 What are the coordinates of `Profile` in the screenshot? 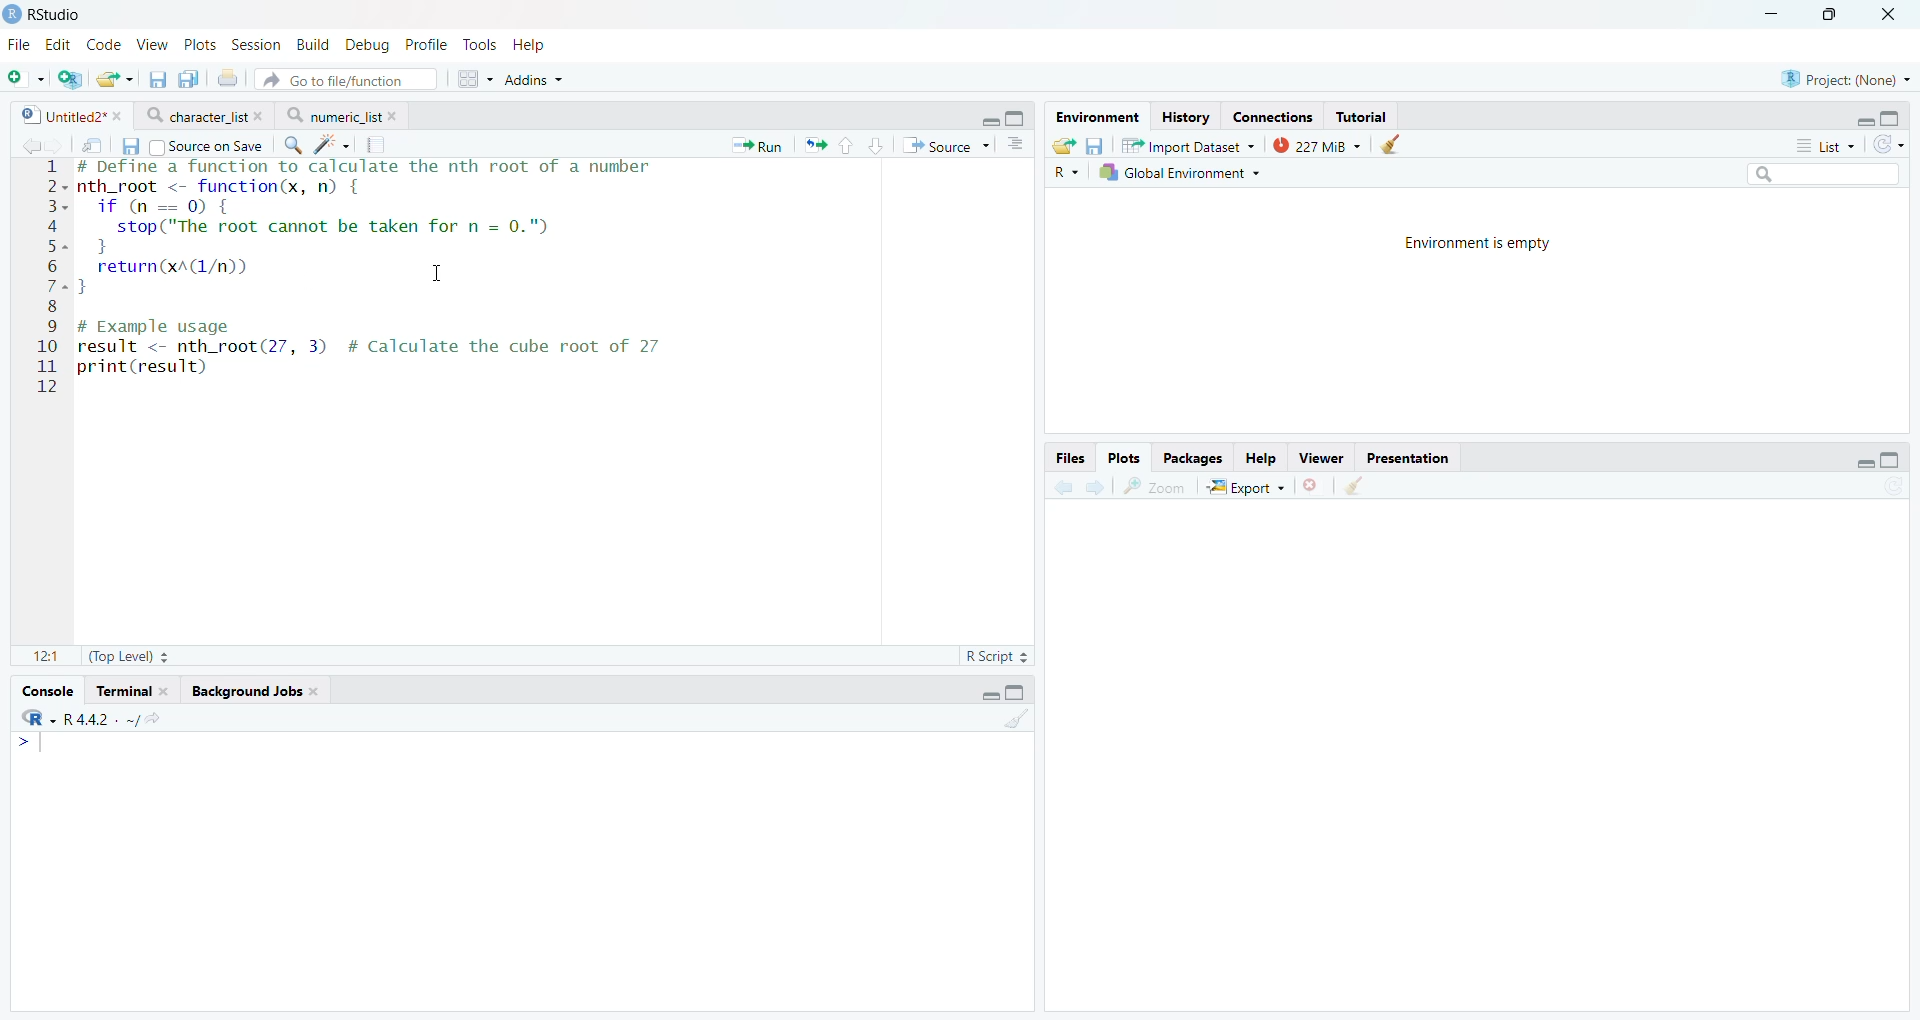 It's located at (425, 45).